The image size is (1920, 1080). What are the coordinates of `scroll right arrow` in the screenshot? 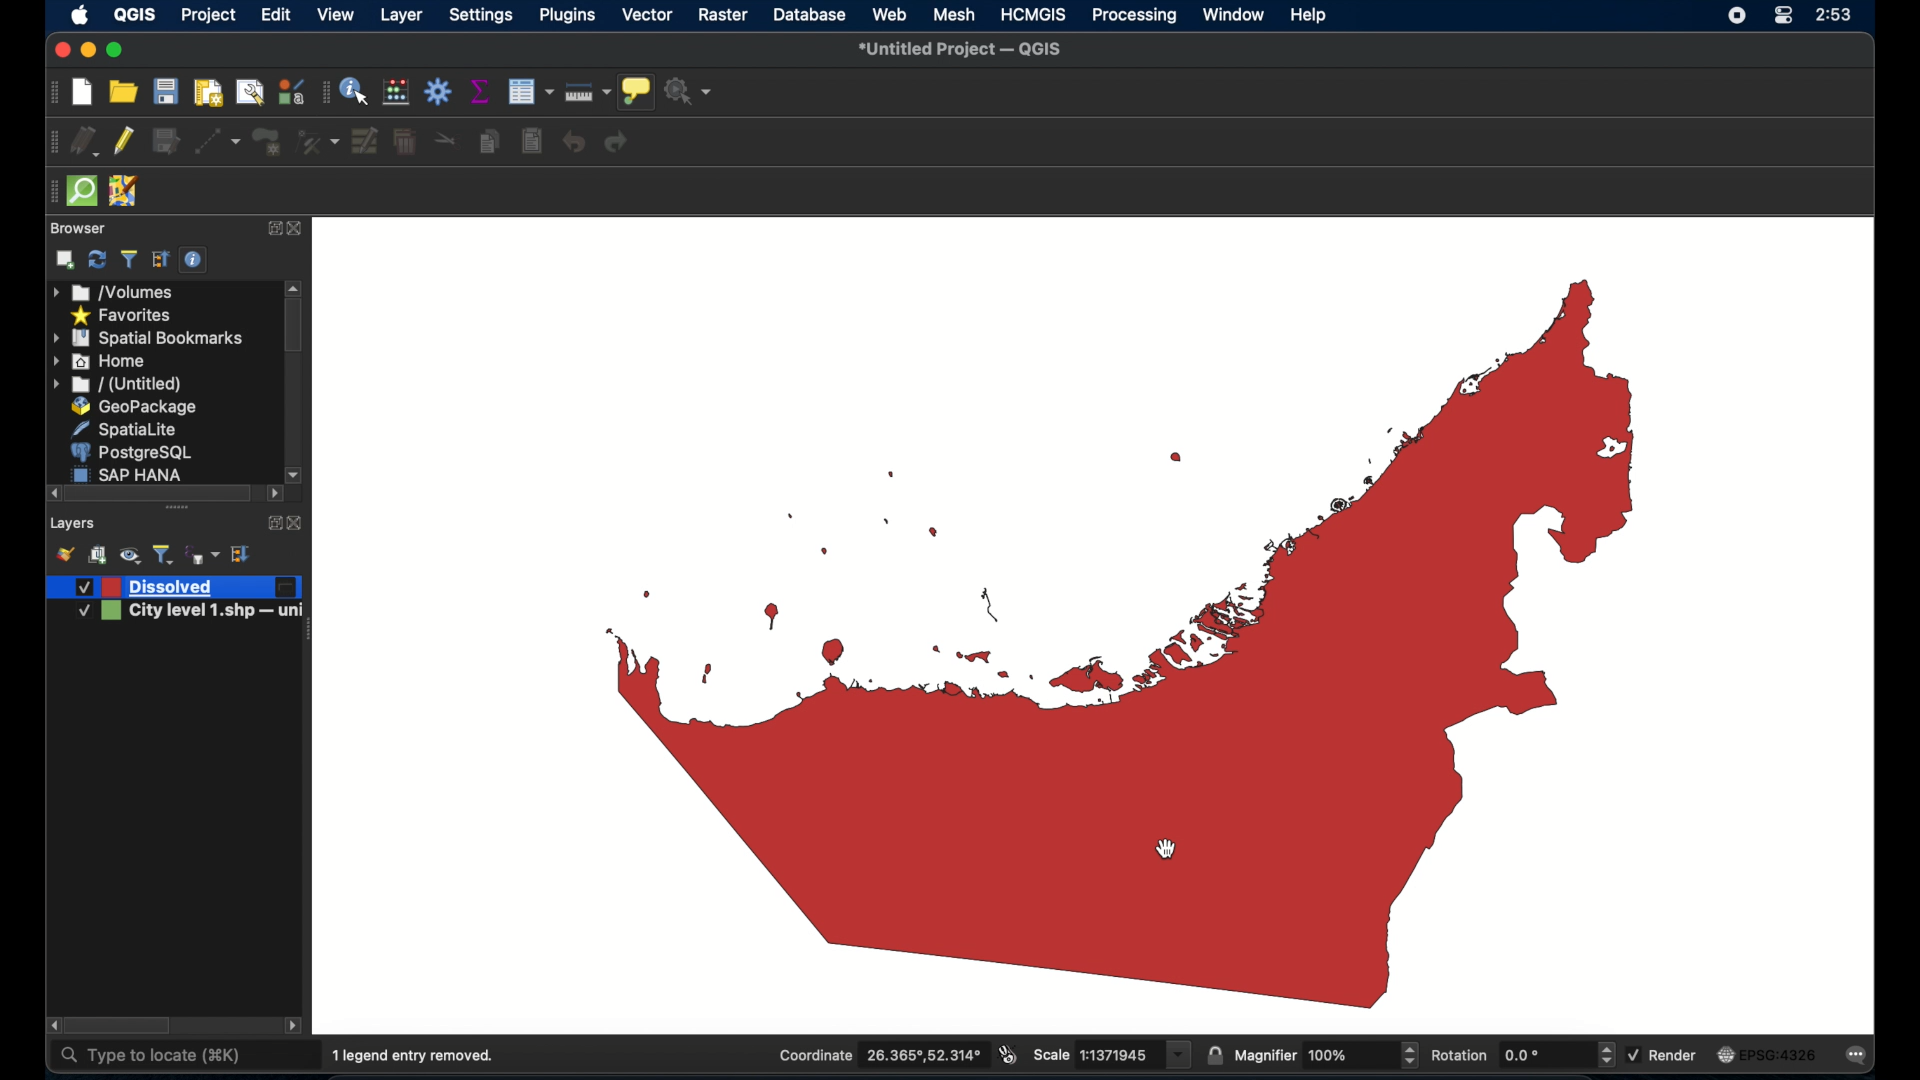 It's located at (53, 493).